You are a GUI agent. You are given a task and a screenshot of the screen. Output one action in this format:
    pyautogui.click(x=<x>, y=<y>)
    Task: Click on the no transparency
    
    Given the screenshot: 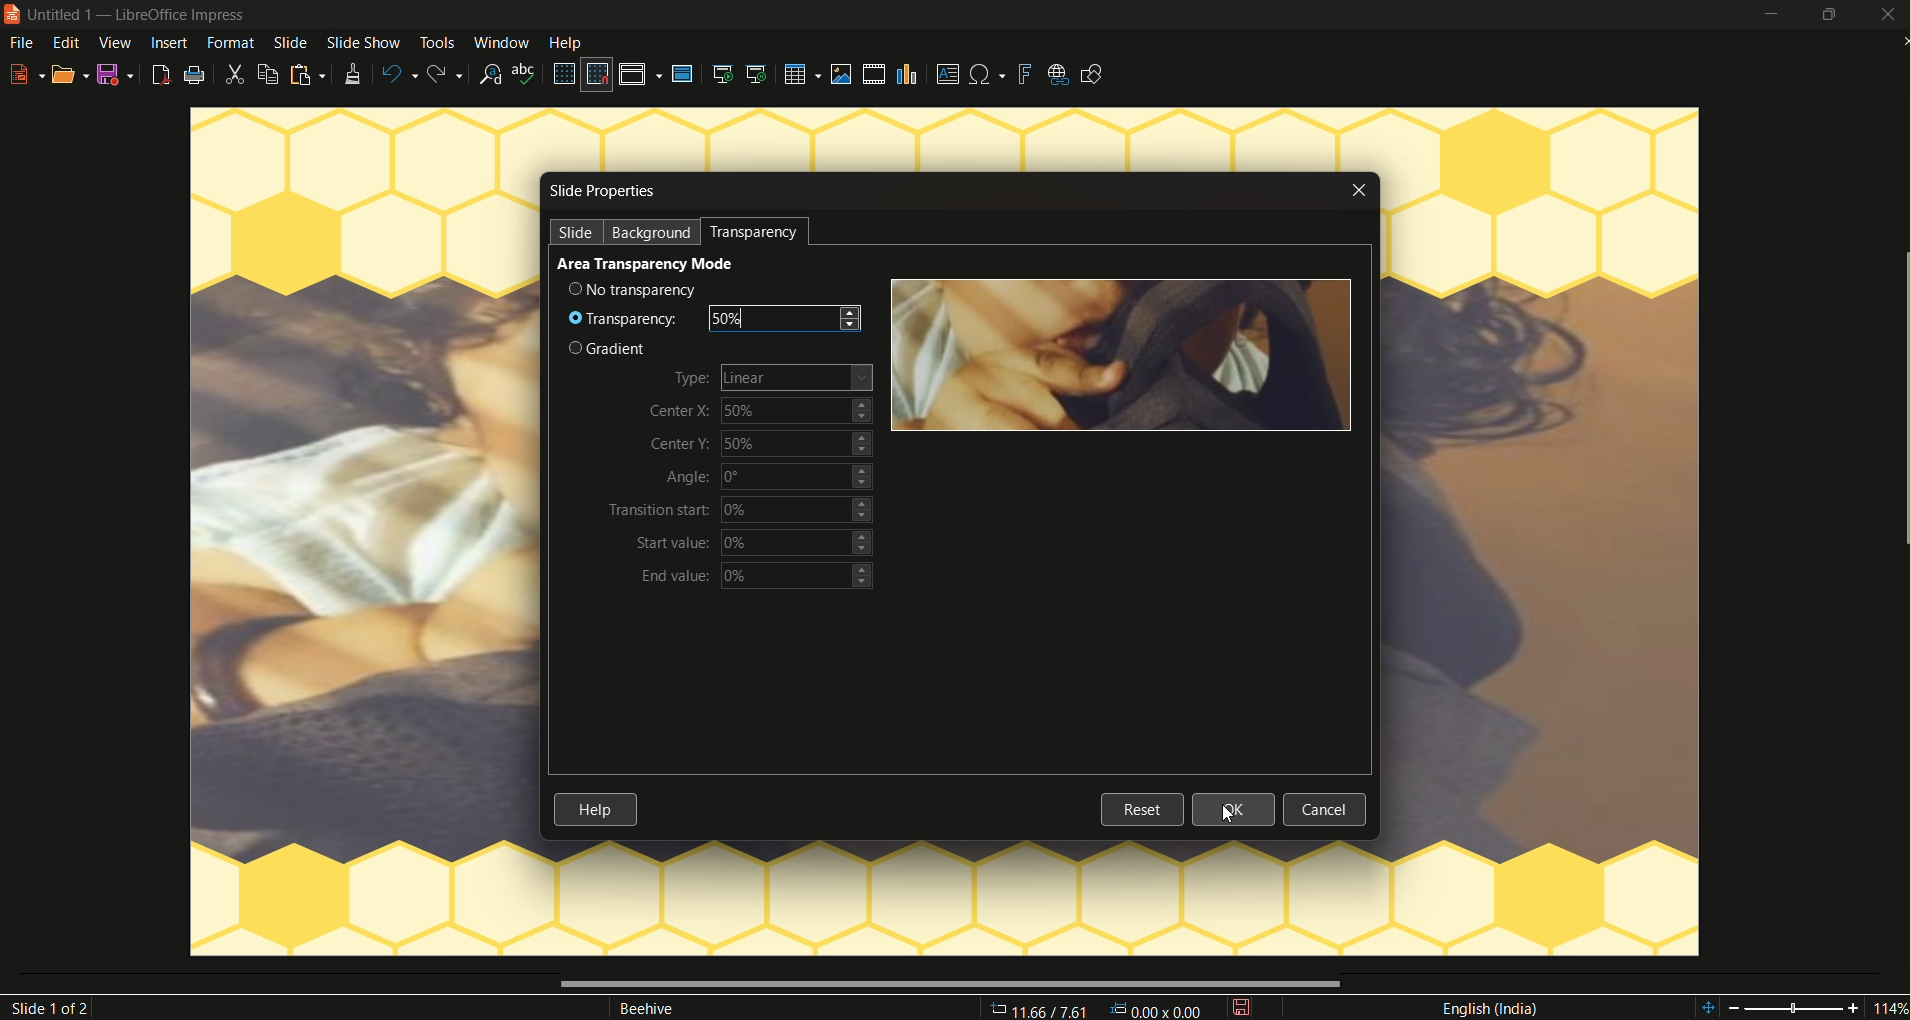 What is the action you would take?
    pyautogui.click(x=638, y=289)
    